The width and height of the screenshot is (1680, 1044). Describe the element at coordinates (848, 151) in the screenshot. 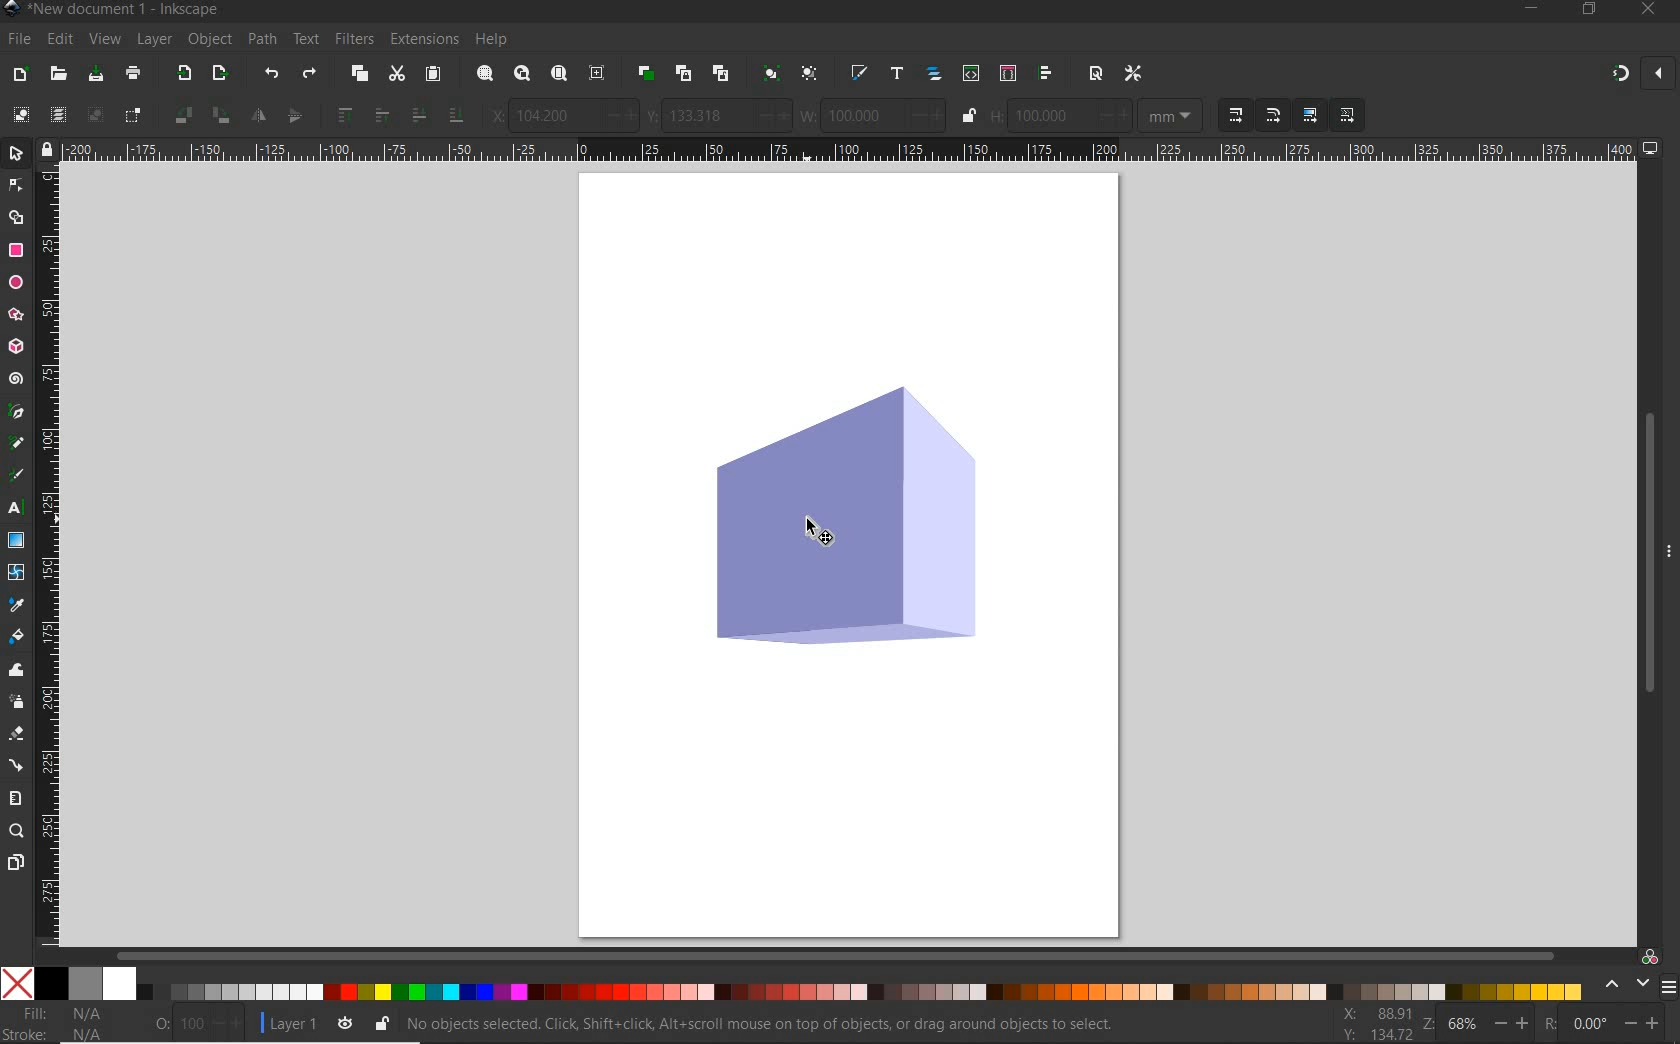

I see `RULER` at that location.